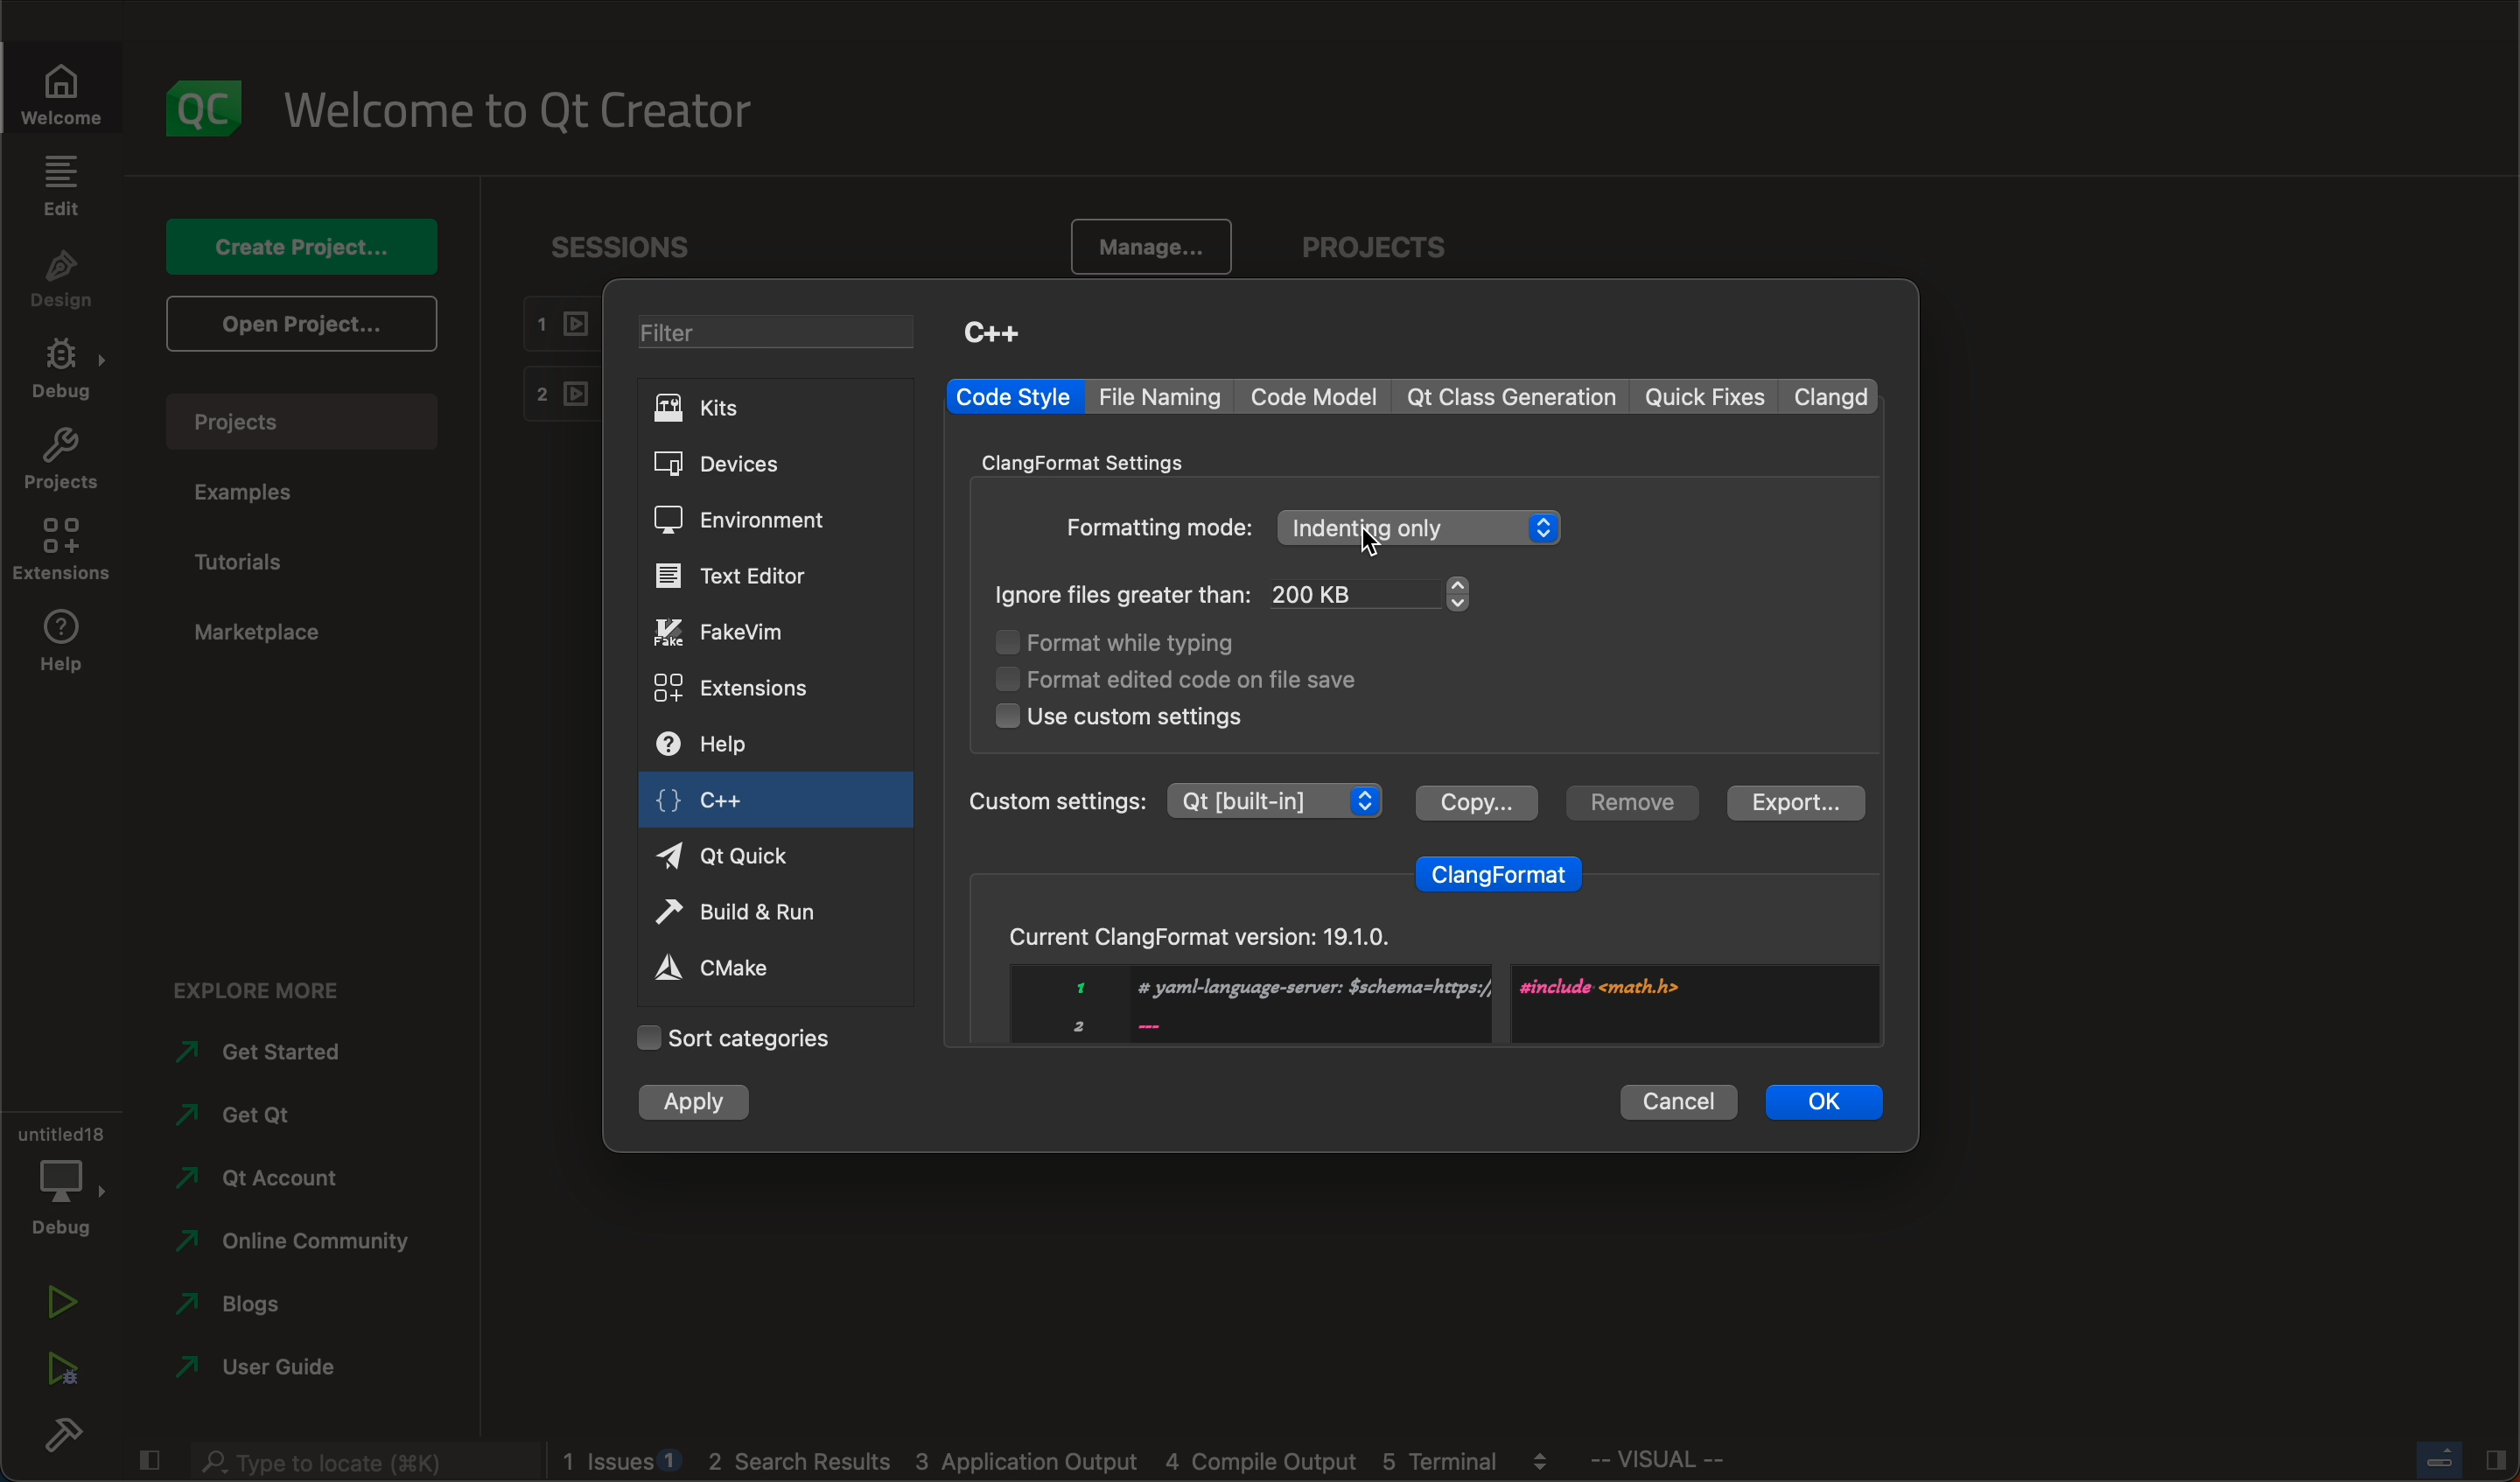 The image size is (2520, 1482). I want to click on custom setting, so click(1172, 800).